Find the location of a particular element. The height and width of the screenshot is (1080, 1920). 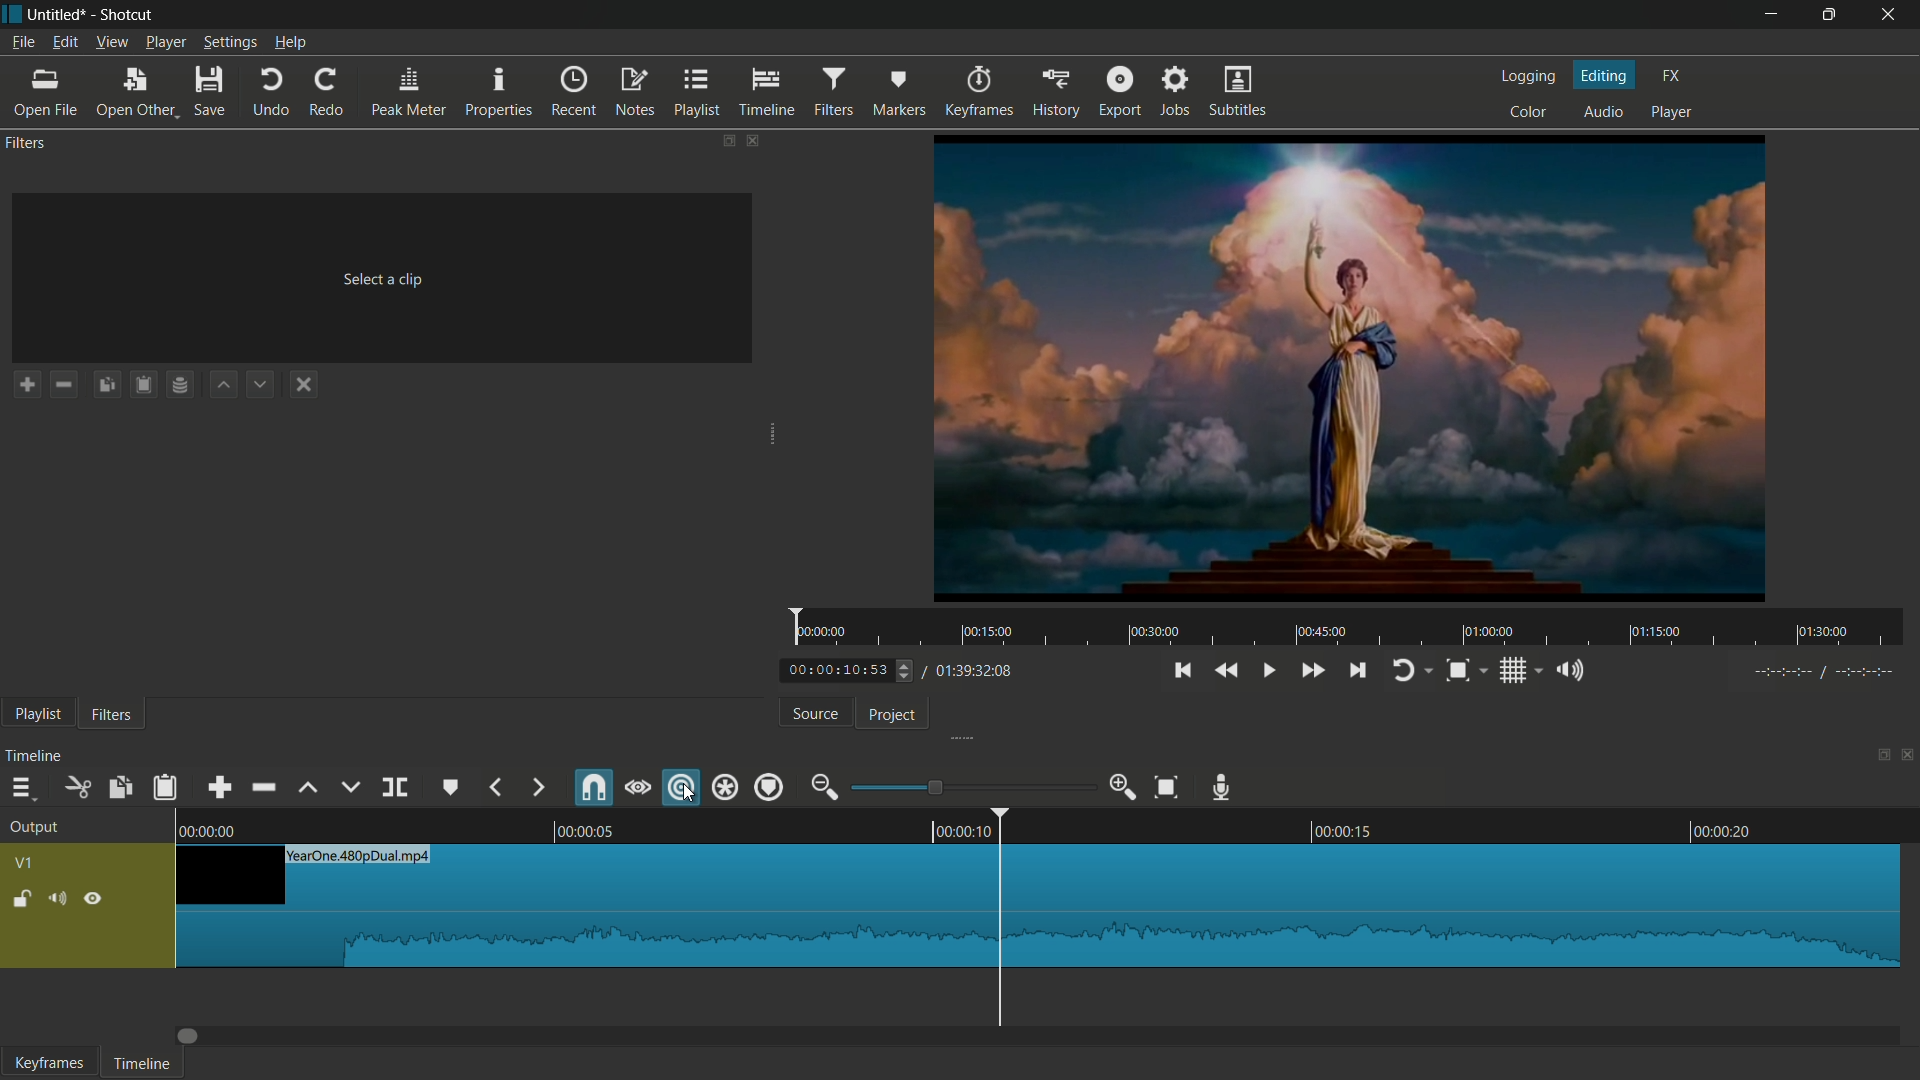

move video forward is located at coordinates (195, 1037).